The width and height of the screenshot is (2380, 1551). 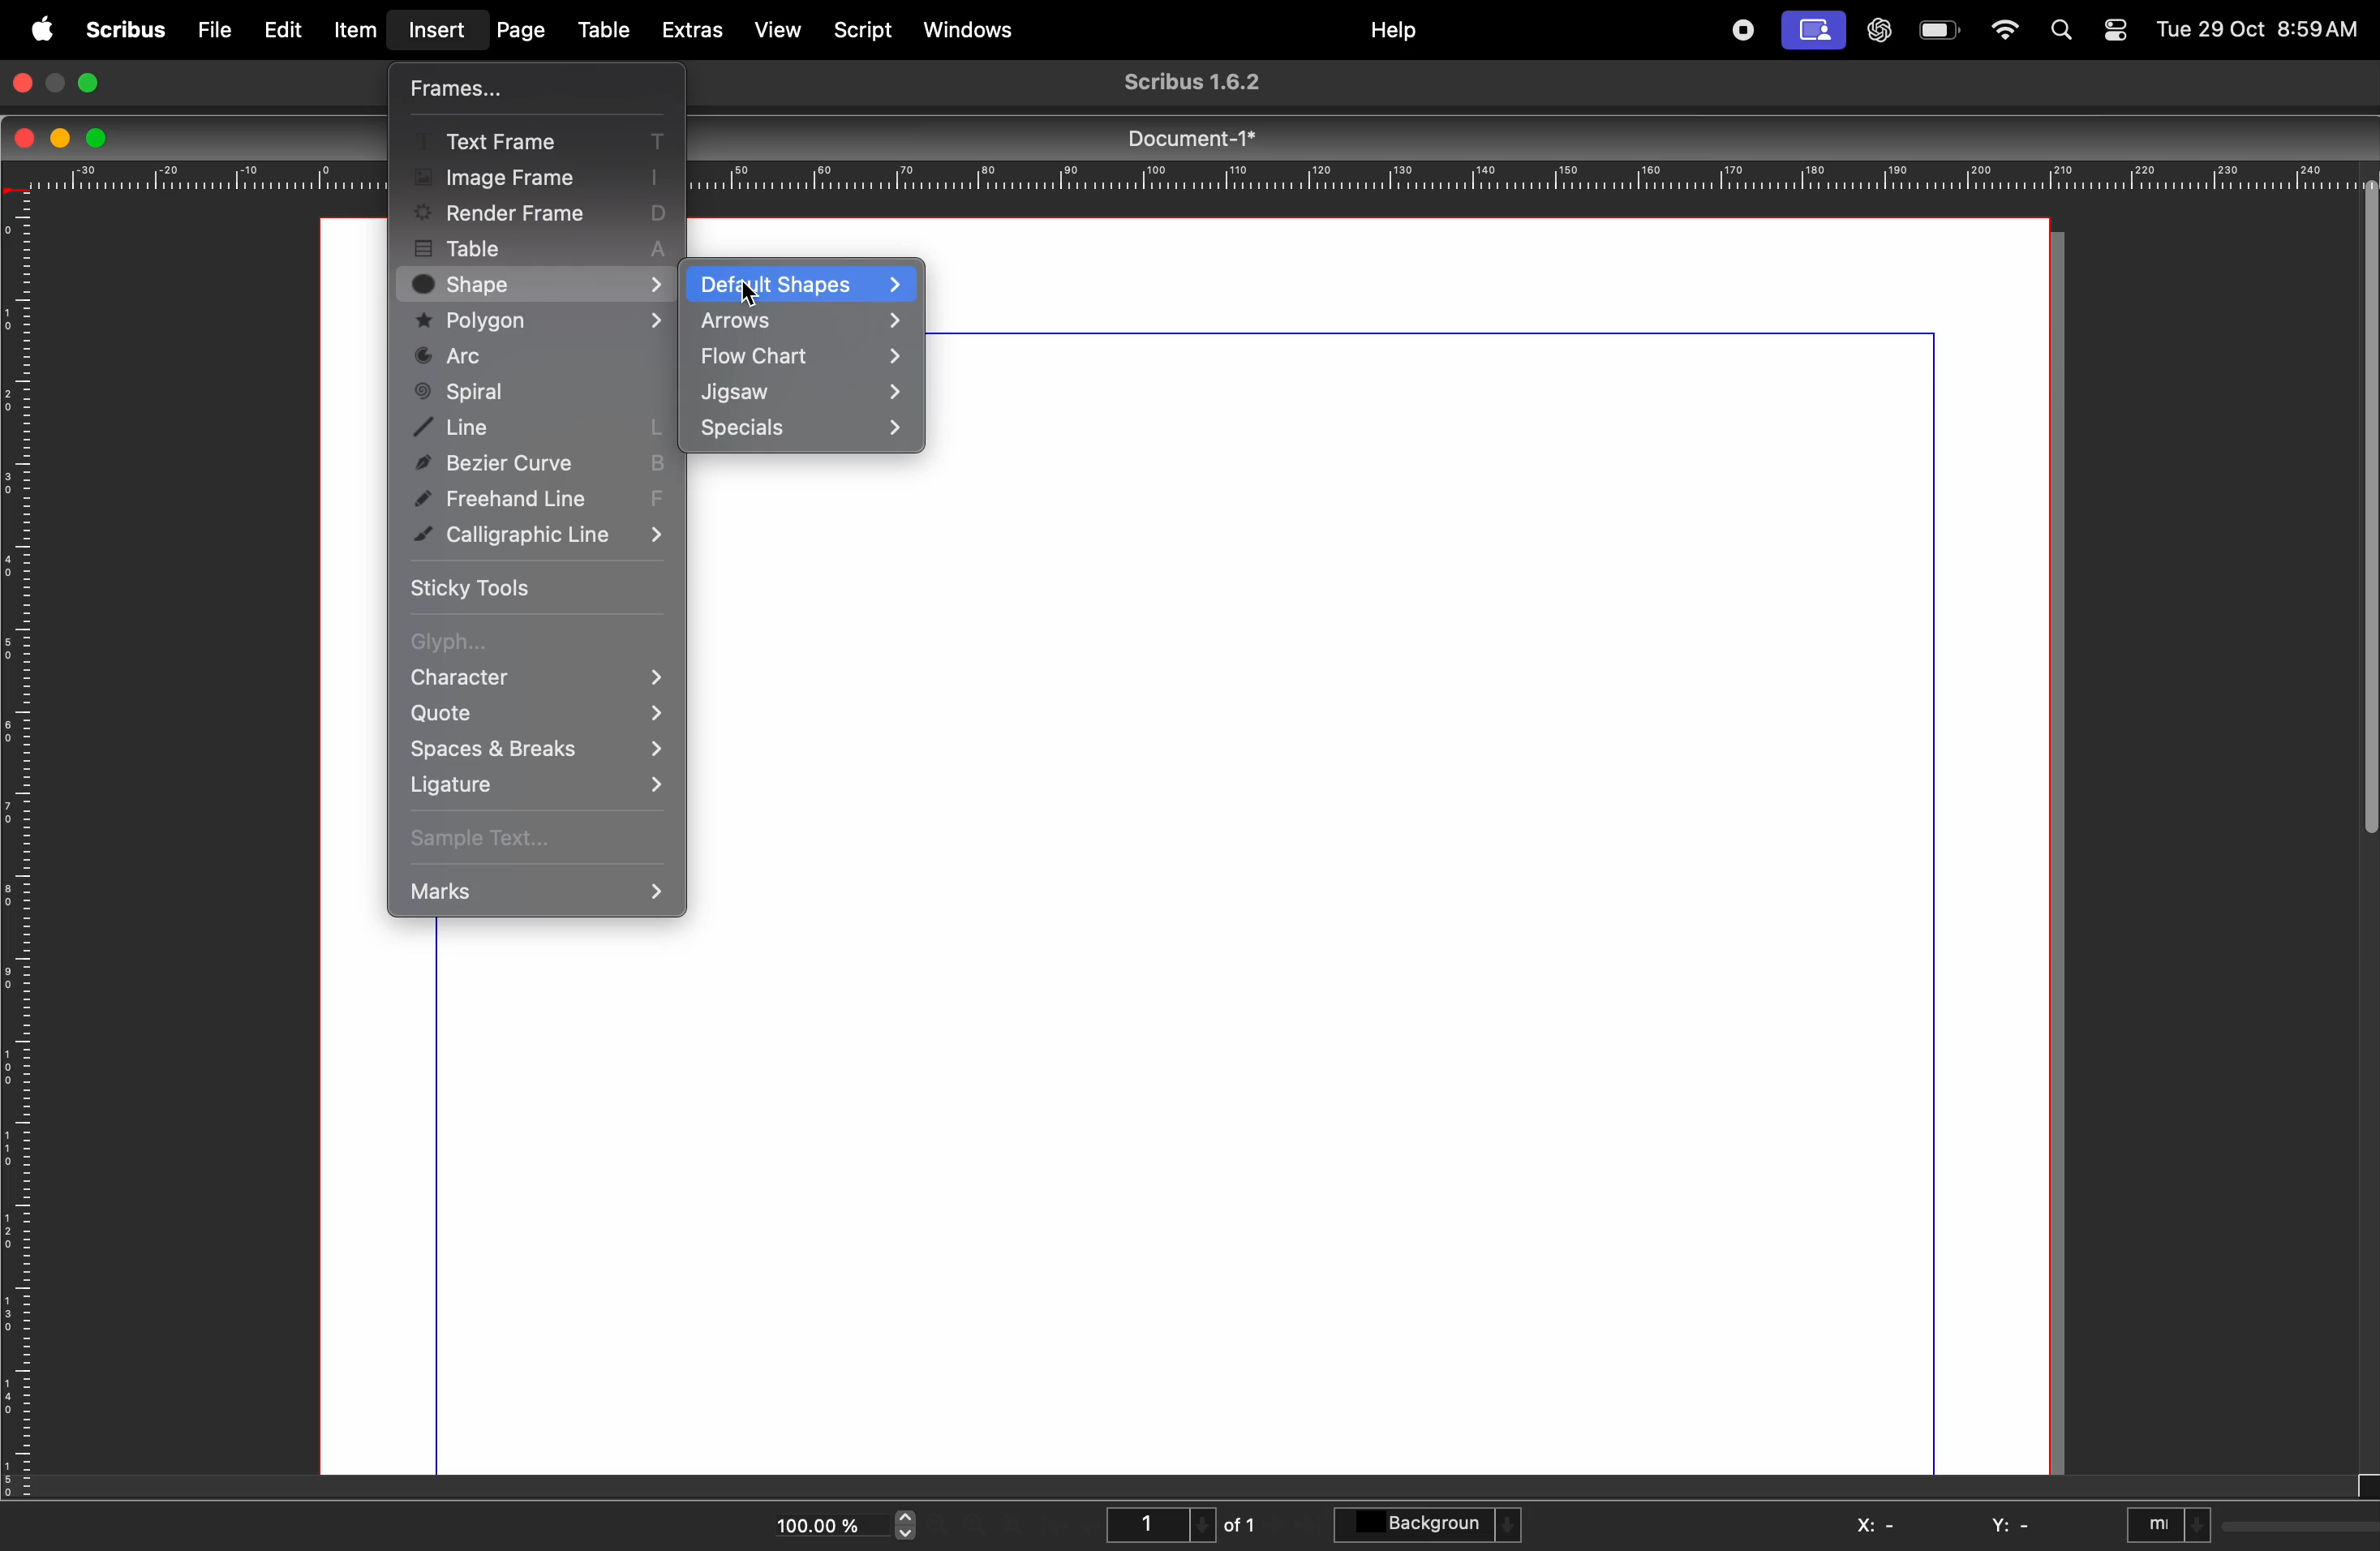 I want to click on Document-1*, so click(x=1204, y=137).